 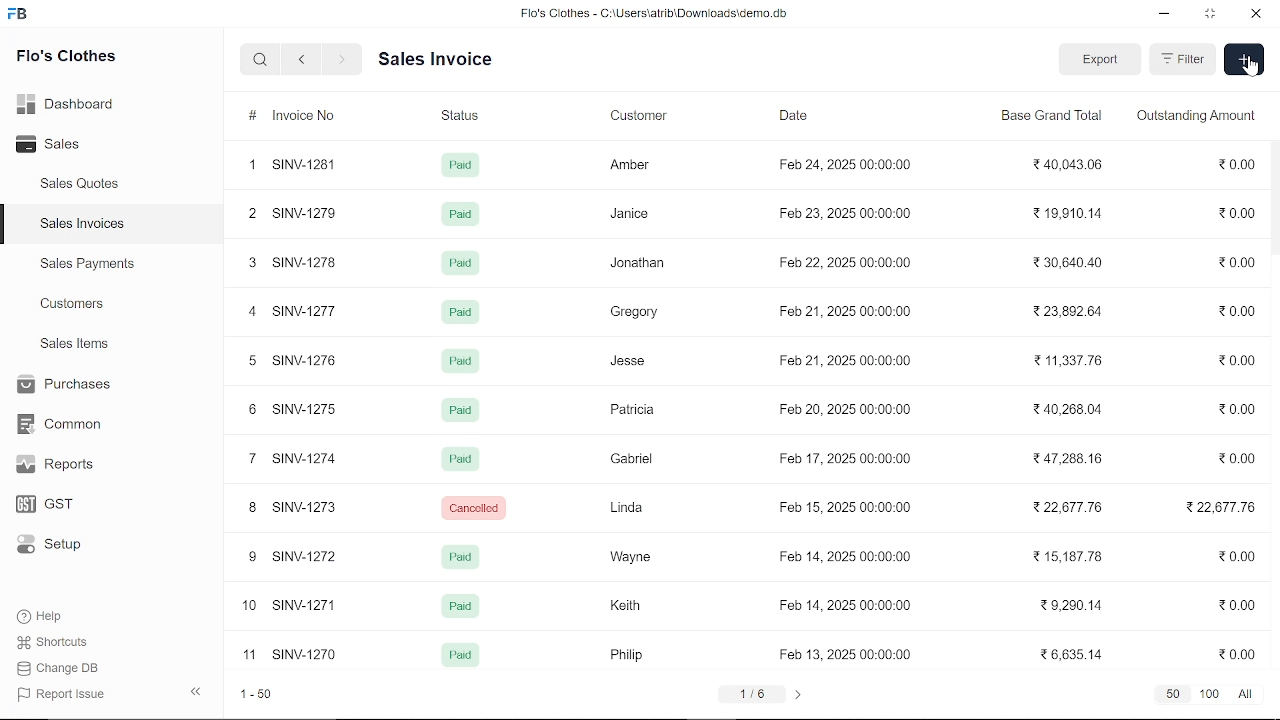 I want to click on 3 SINV-1278 Pad Jonathan Feb 22, 2025 00:00:00 330,840.40 20.00, so click(x=750, y=264).